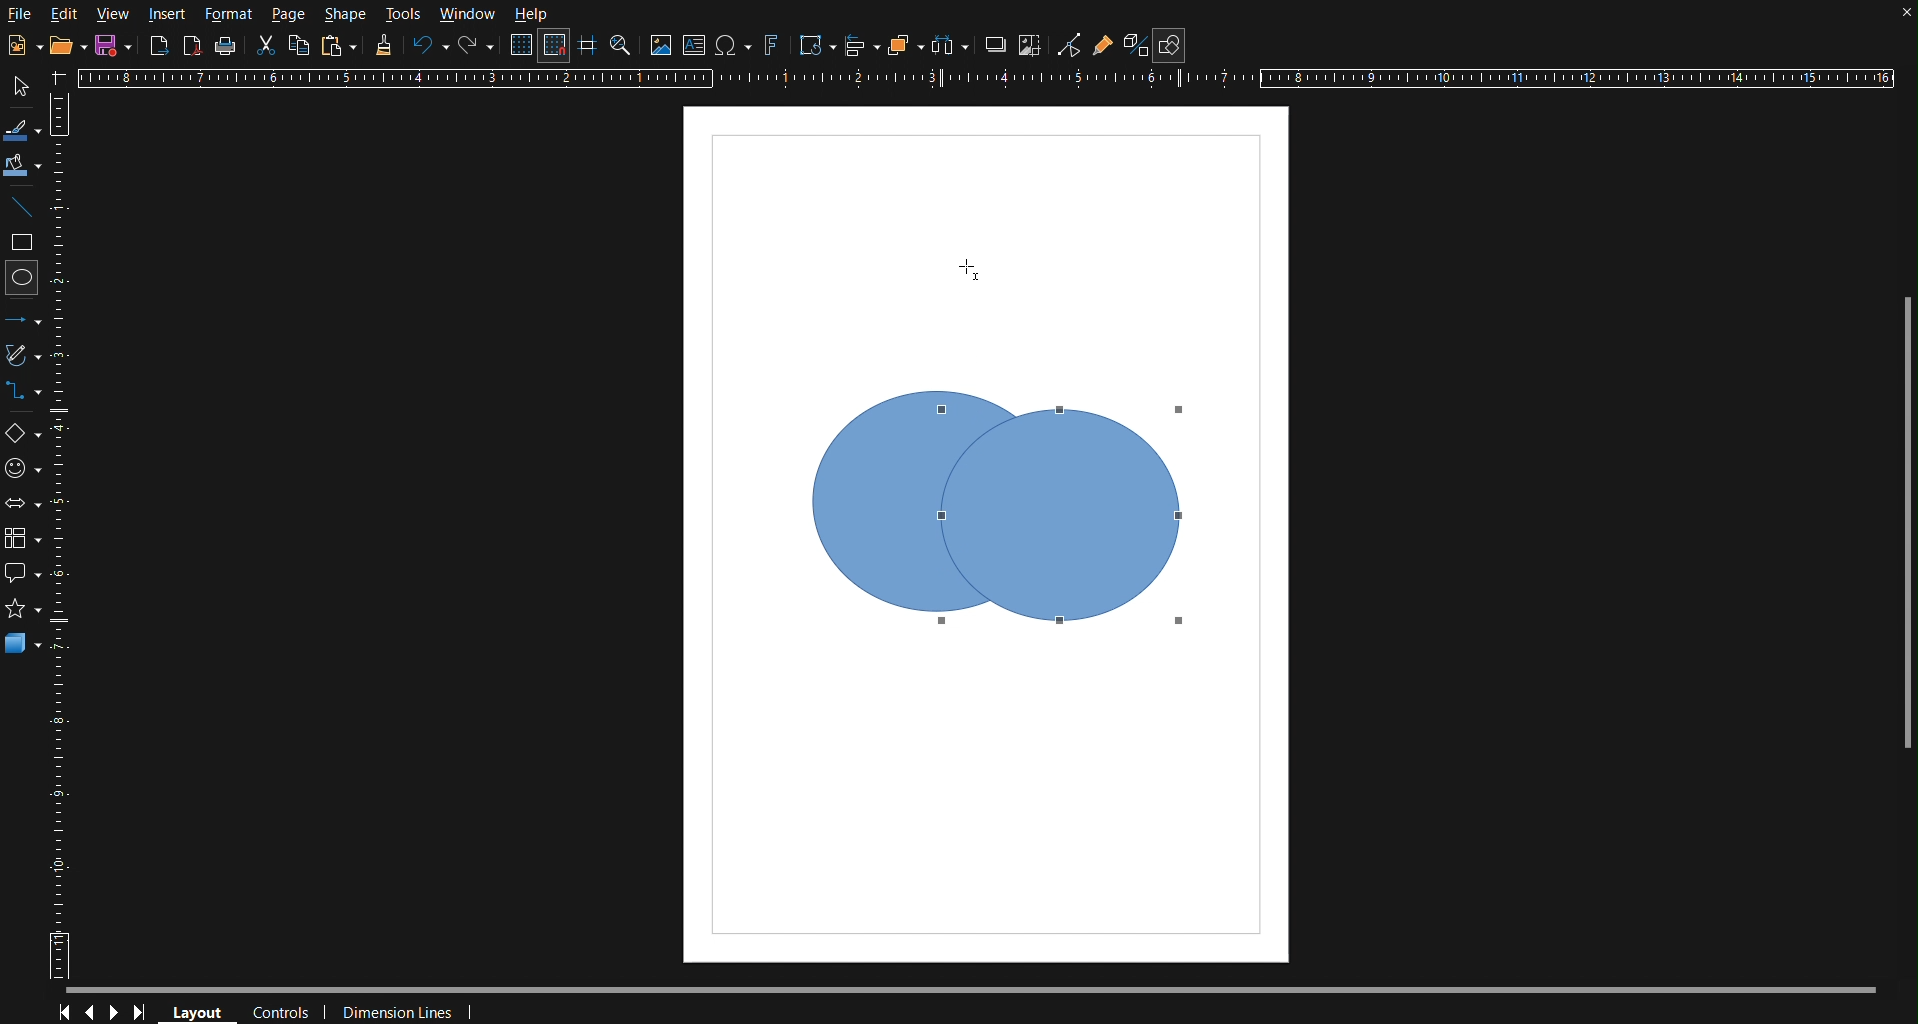 This screenshot has width=1918, height=1024. Describe the element at coordinates (996, 46) in the screenshot. I see `Shadow` at that location.